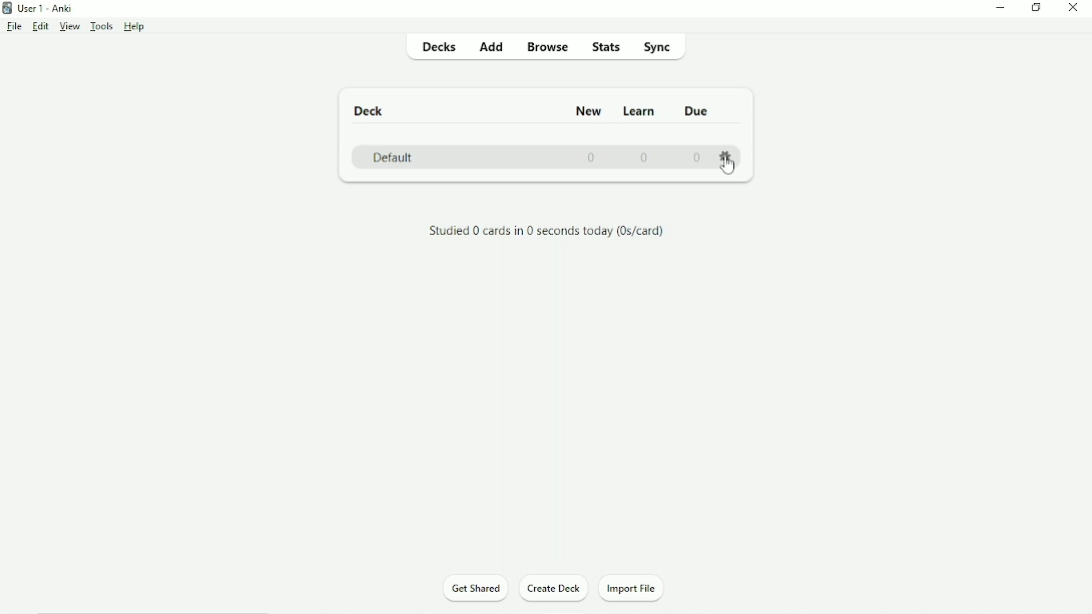 This screenshot has height=614, width=1092. Describe the element at coordinates (371, 111) in the screenshot. I see `Deck` at that location.